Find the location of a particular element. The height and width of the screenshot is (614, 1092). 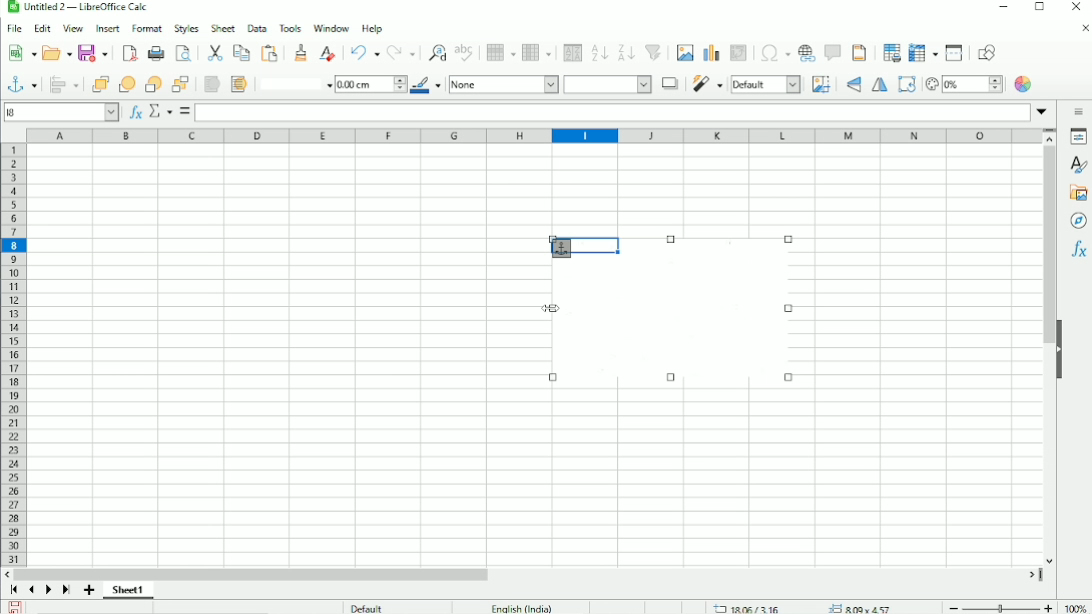

Shadow is located at coordinates (669, 83).